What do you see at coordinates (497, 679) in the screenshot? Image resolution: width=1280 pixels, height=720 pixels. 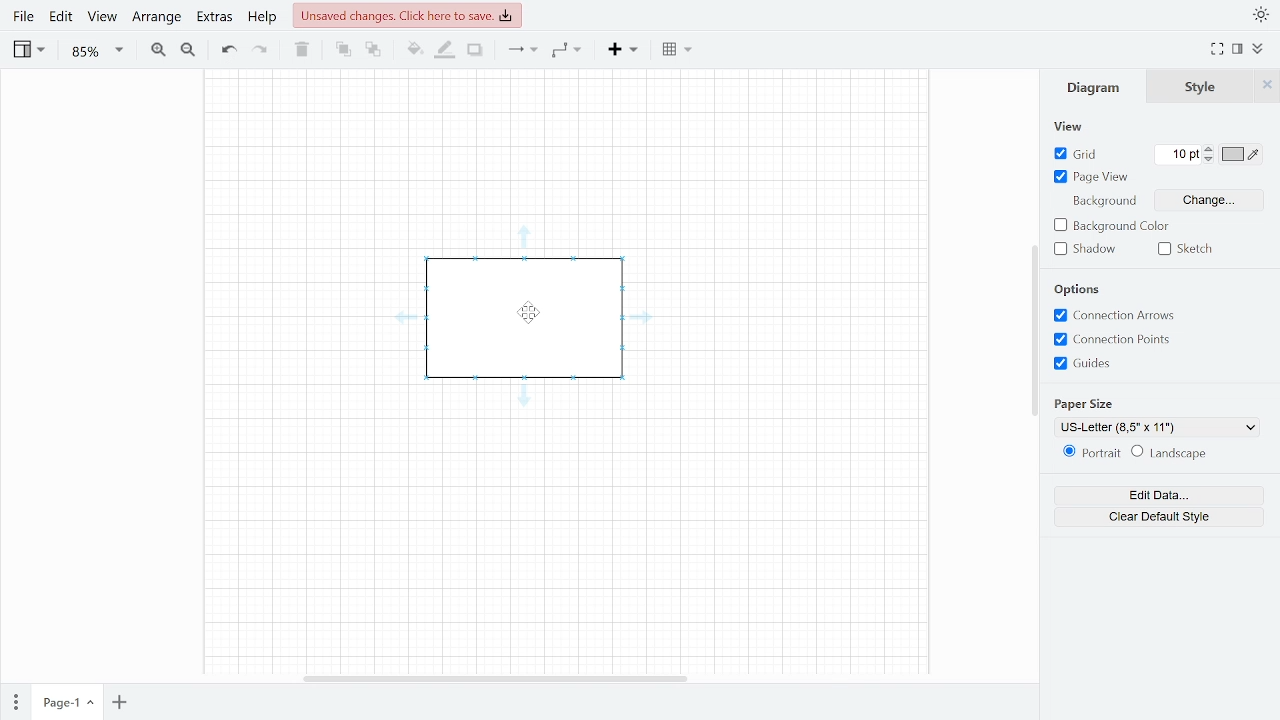 I see `scroll bar` at bounding box center [497, 679].